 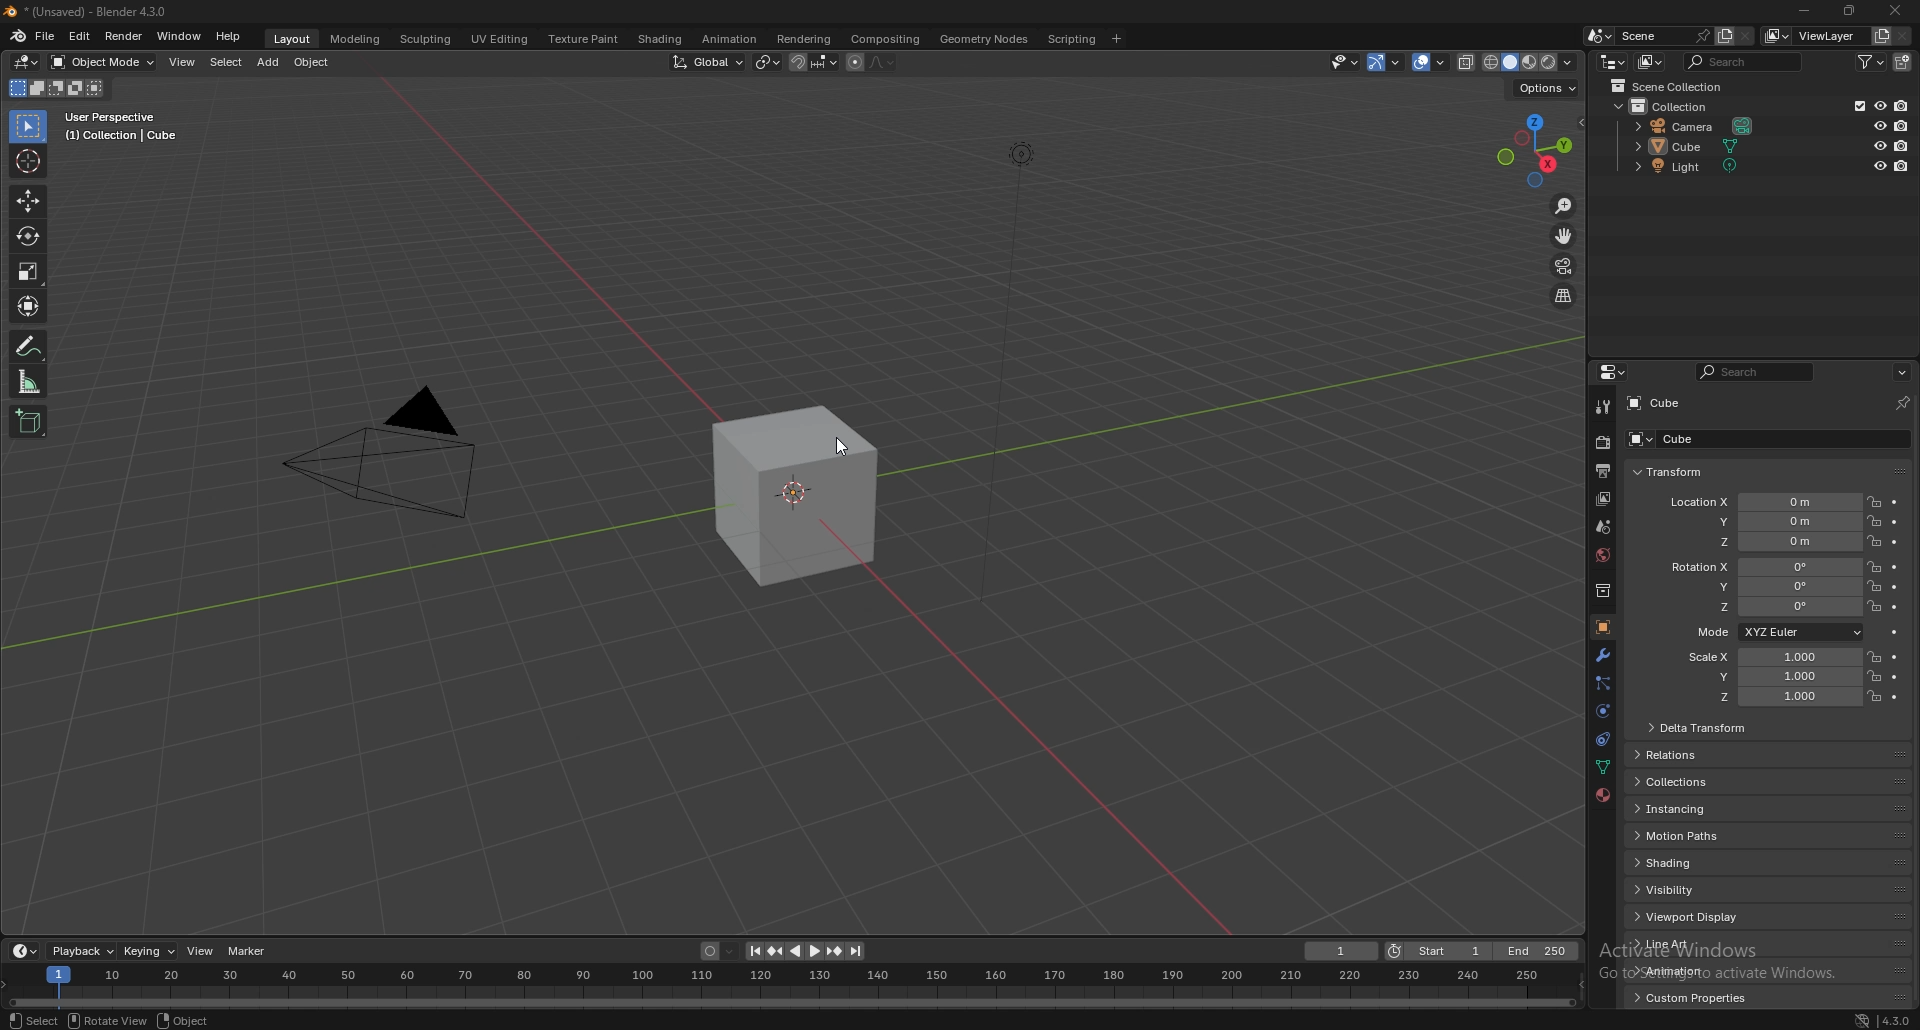 What do you see at coordinates (1902, 35) in the screenshot?
I see `remove view layer` at bounding box center [1902, 35].